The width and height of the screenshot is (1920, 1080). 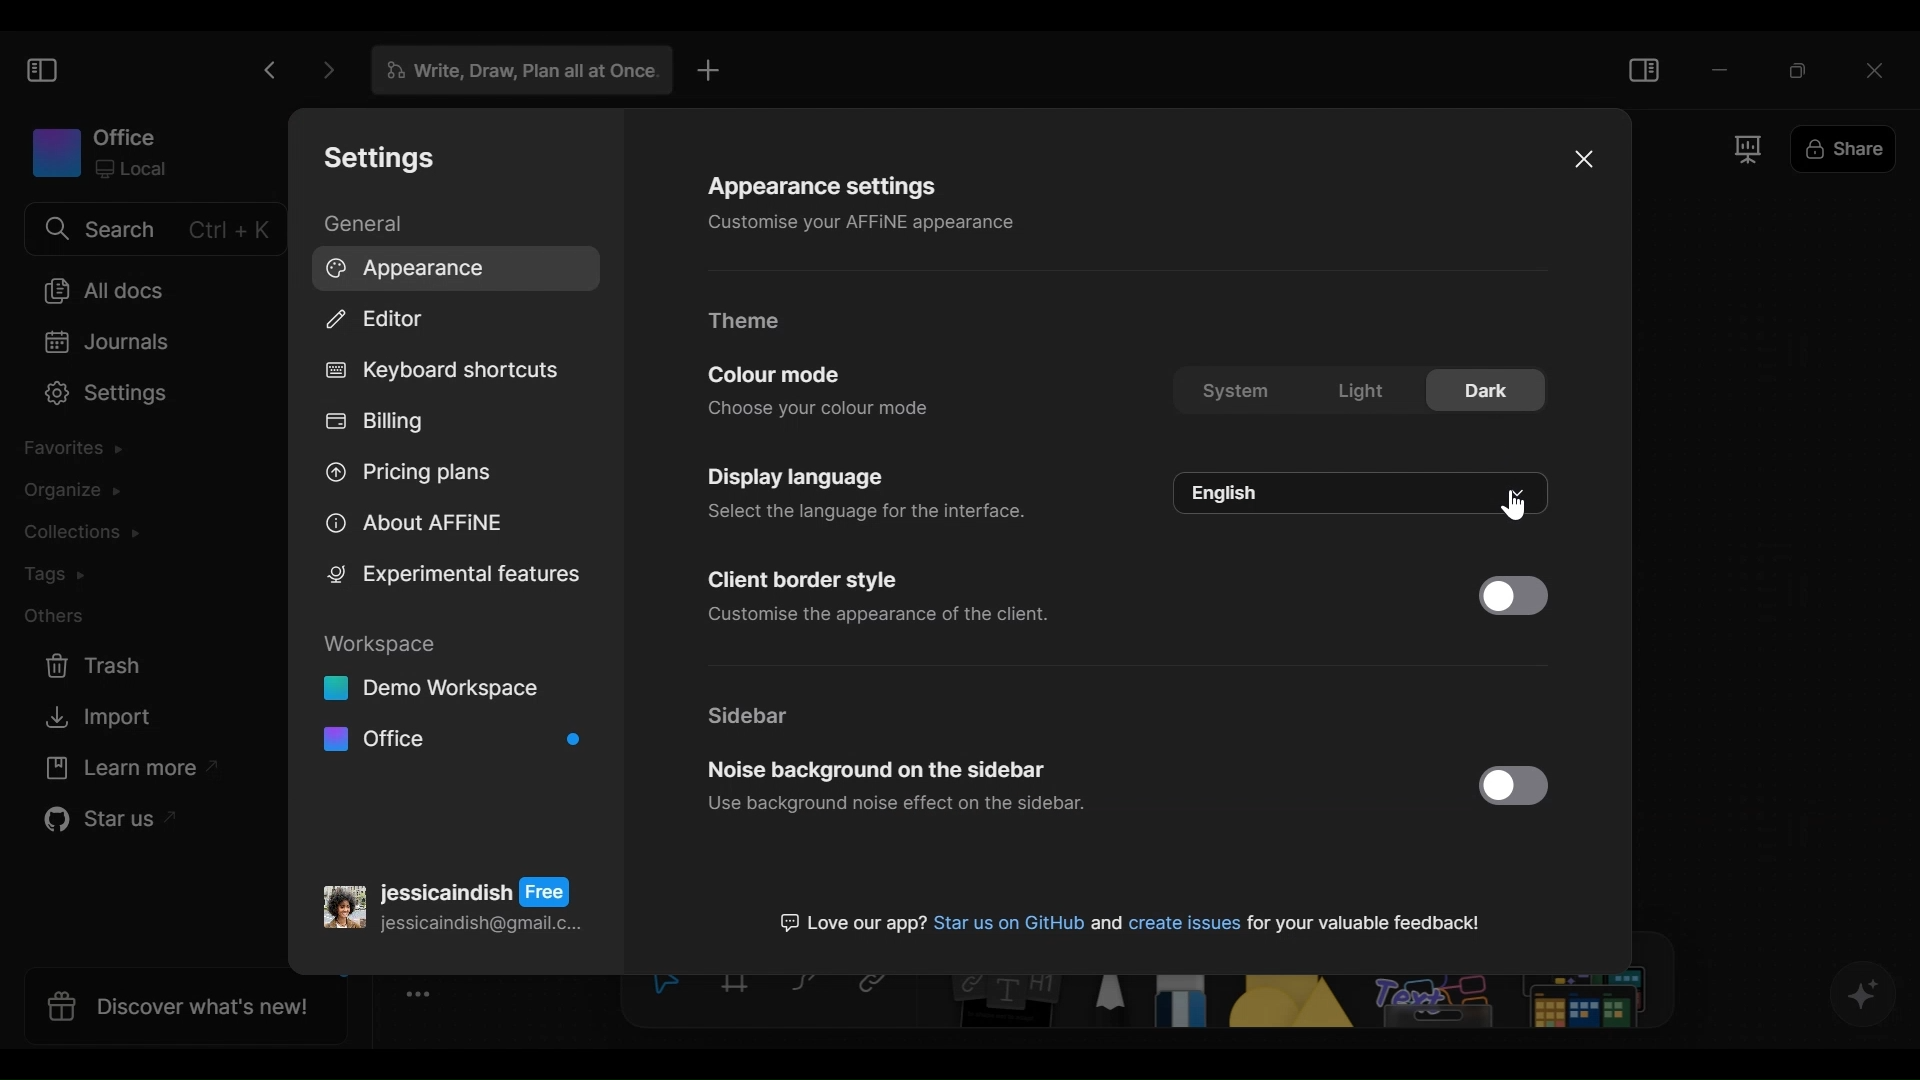 I want to click on Appearance, so click(x=449, y=267).